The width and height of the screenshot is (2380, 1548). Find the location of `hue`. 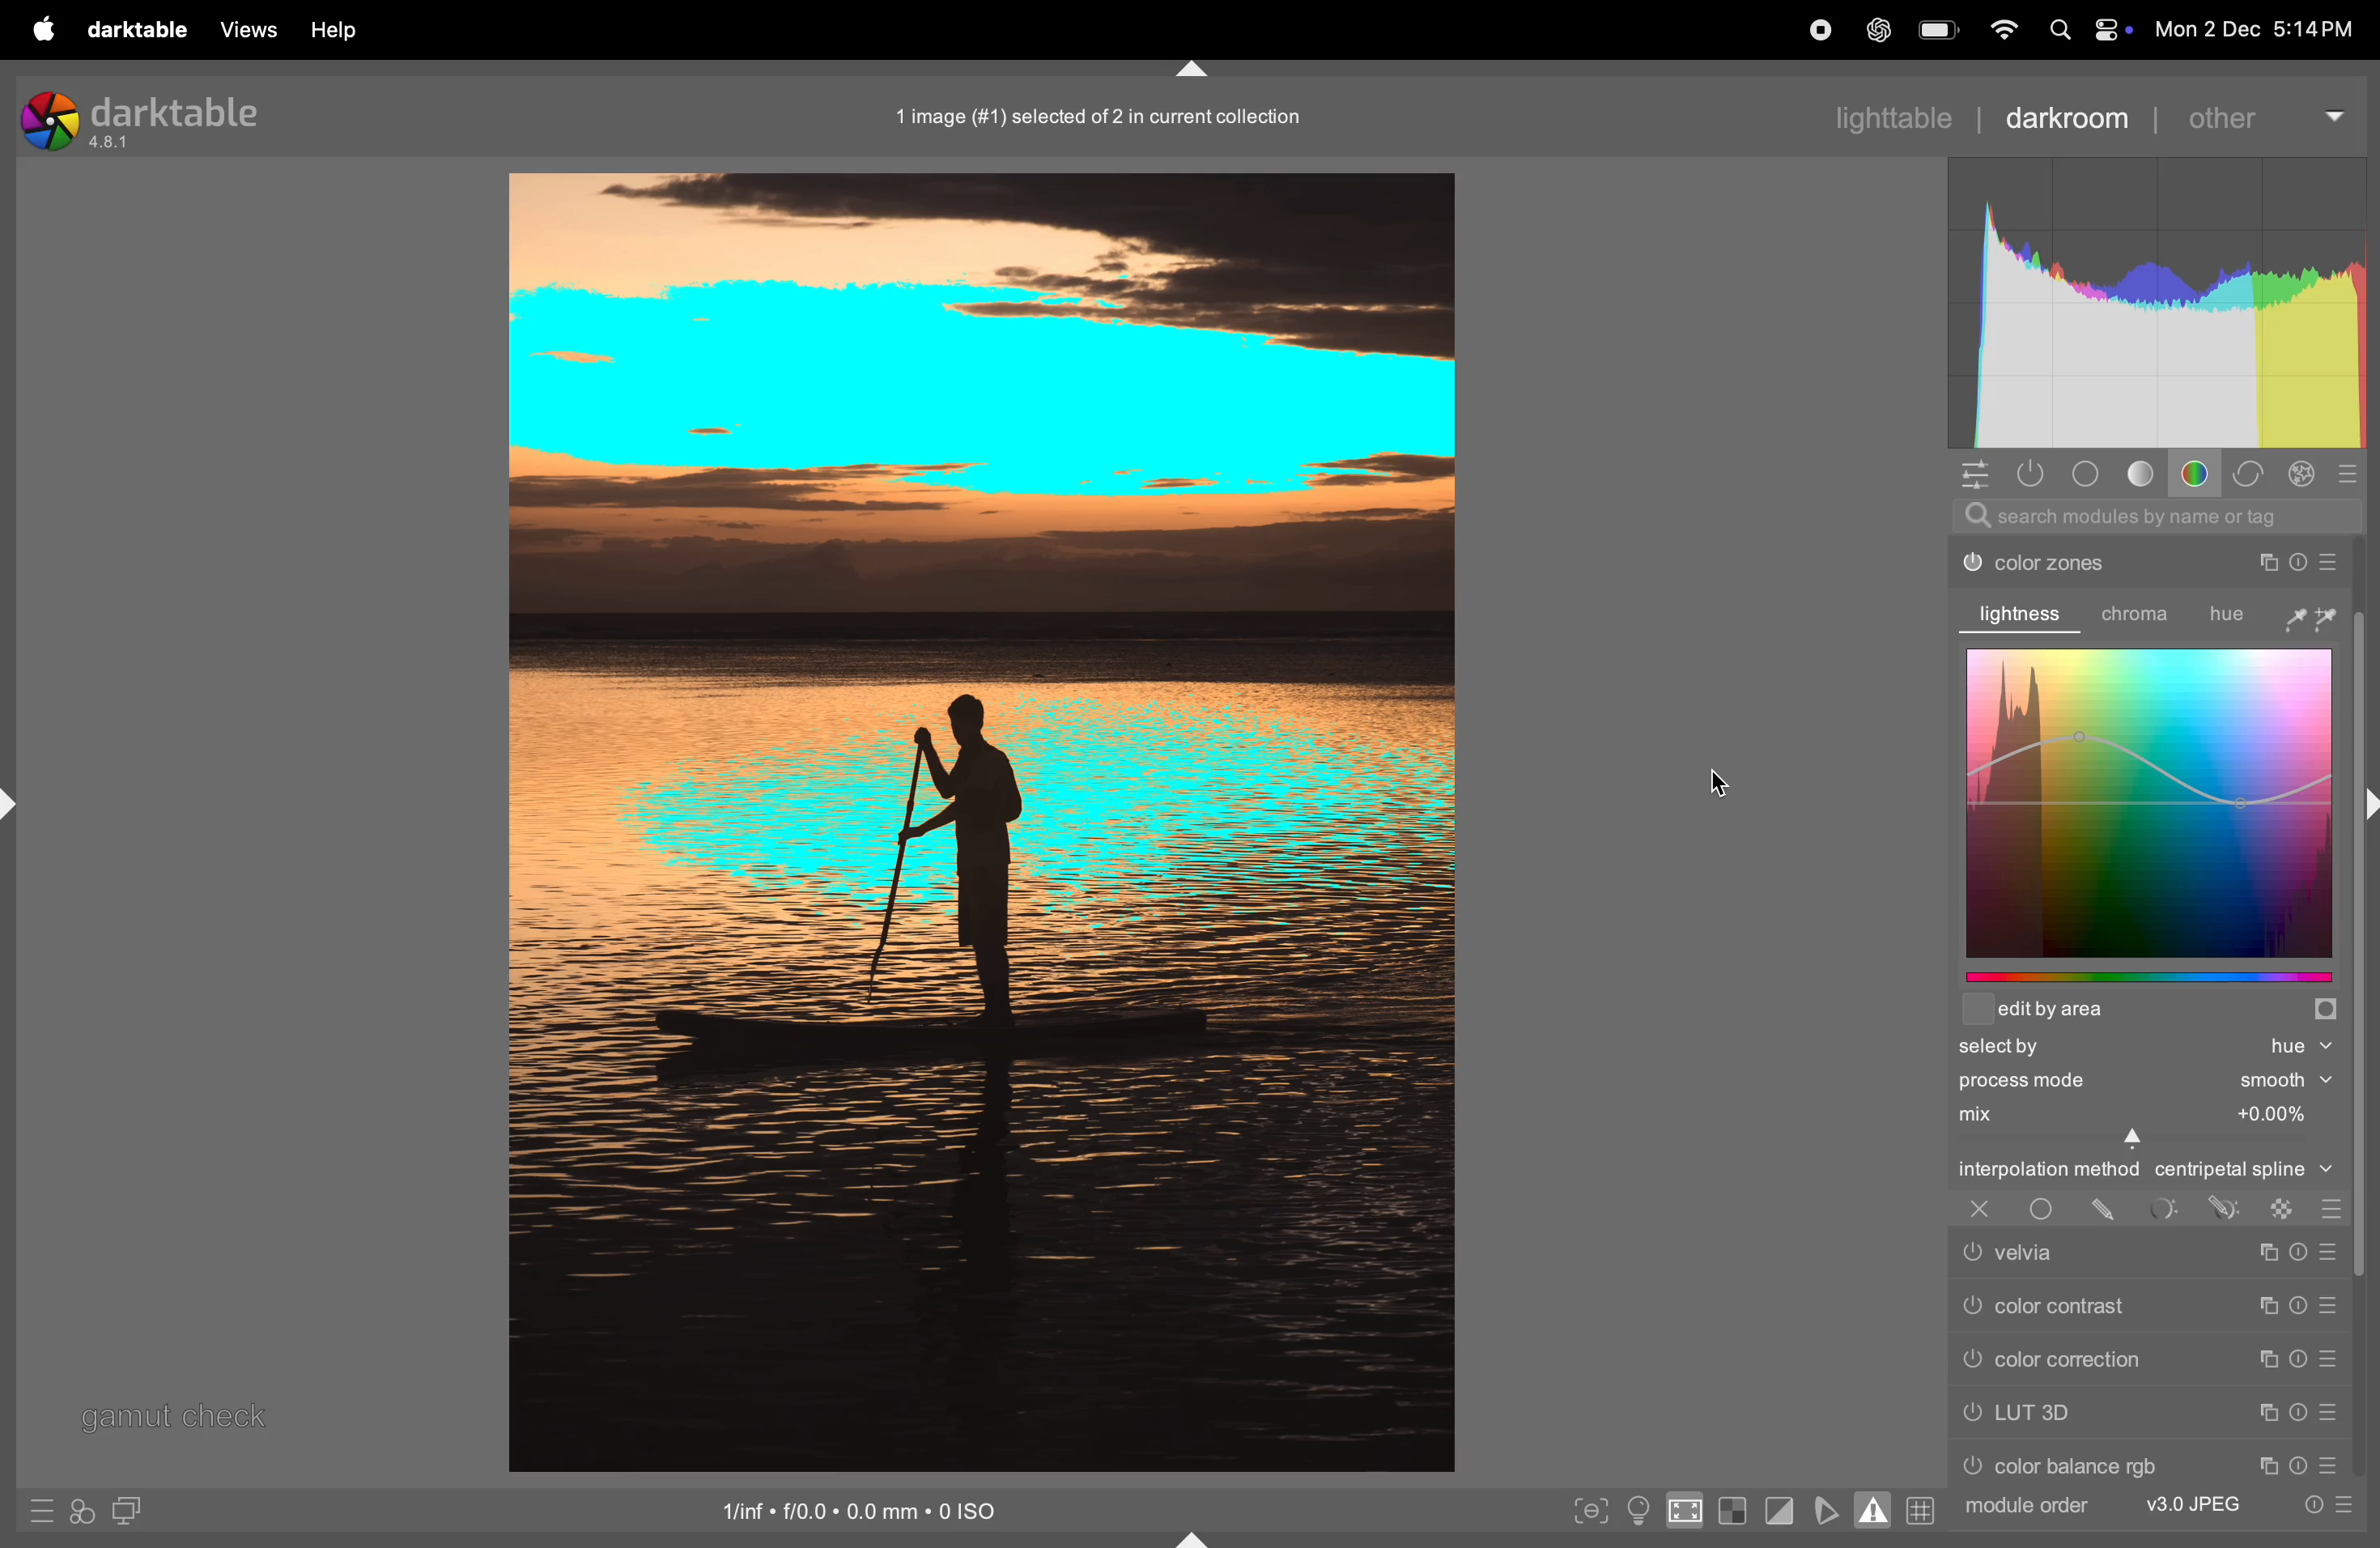

hue is located at coordinates (2273, 614).